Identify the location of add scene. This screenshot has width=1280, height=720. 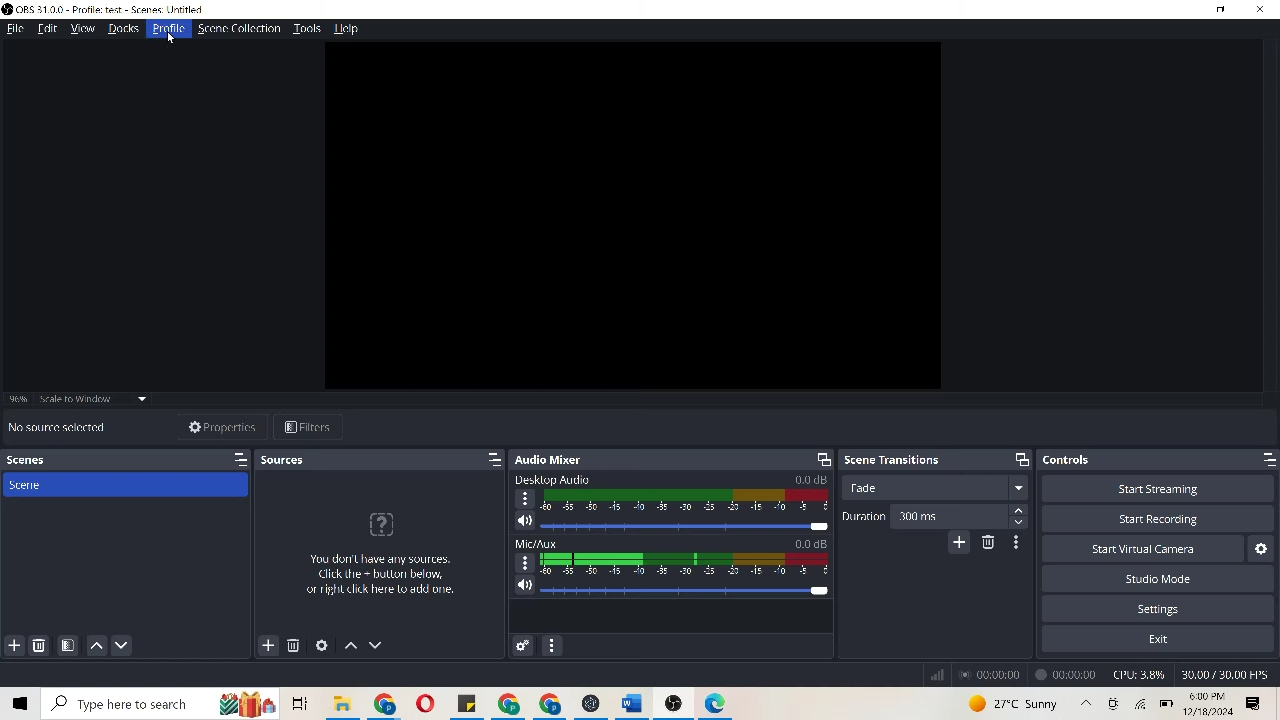
(13, 644).